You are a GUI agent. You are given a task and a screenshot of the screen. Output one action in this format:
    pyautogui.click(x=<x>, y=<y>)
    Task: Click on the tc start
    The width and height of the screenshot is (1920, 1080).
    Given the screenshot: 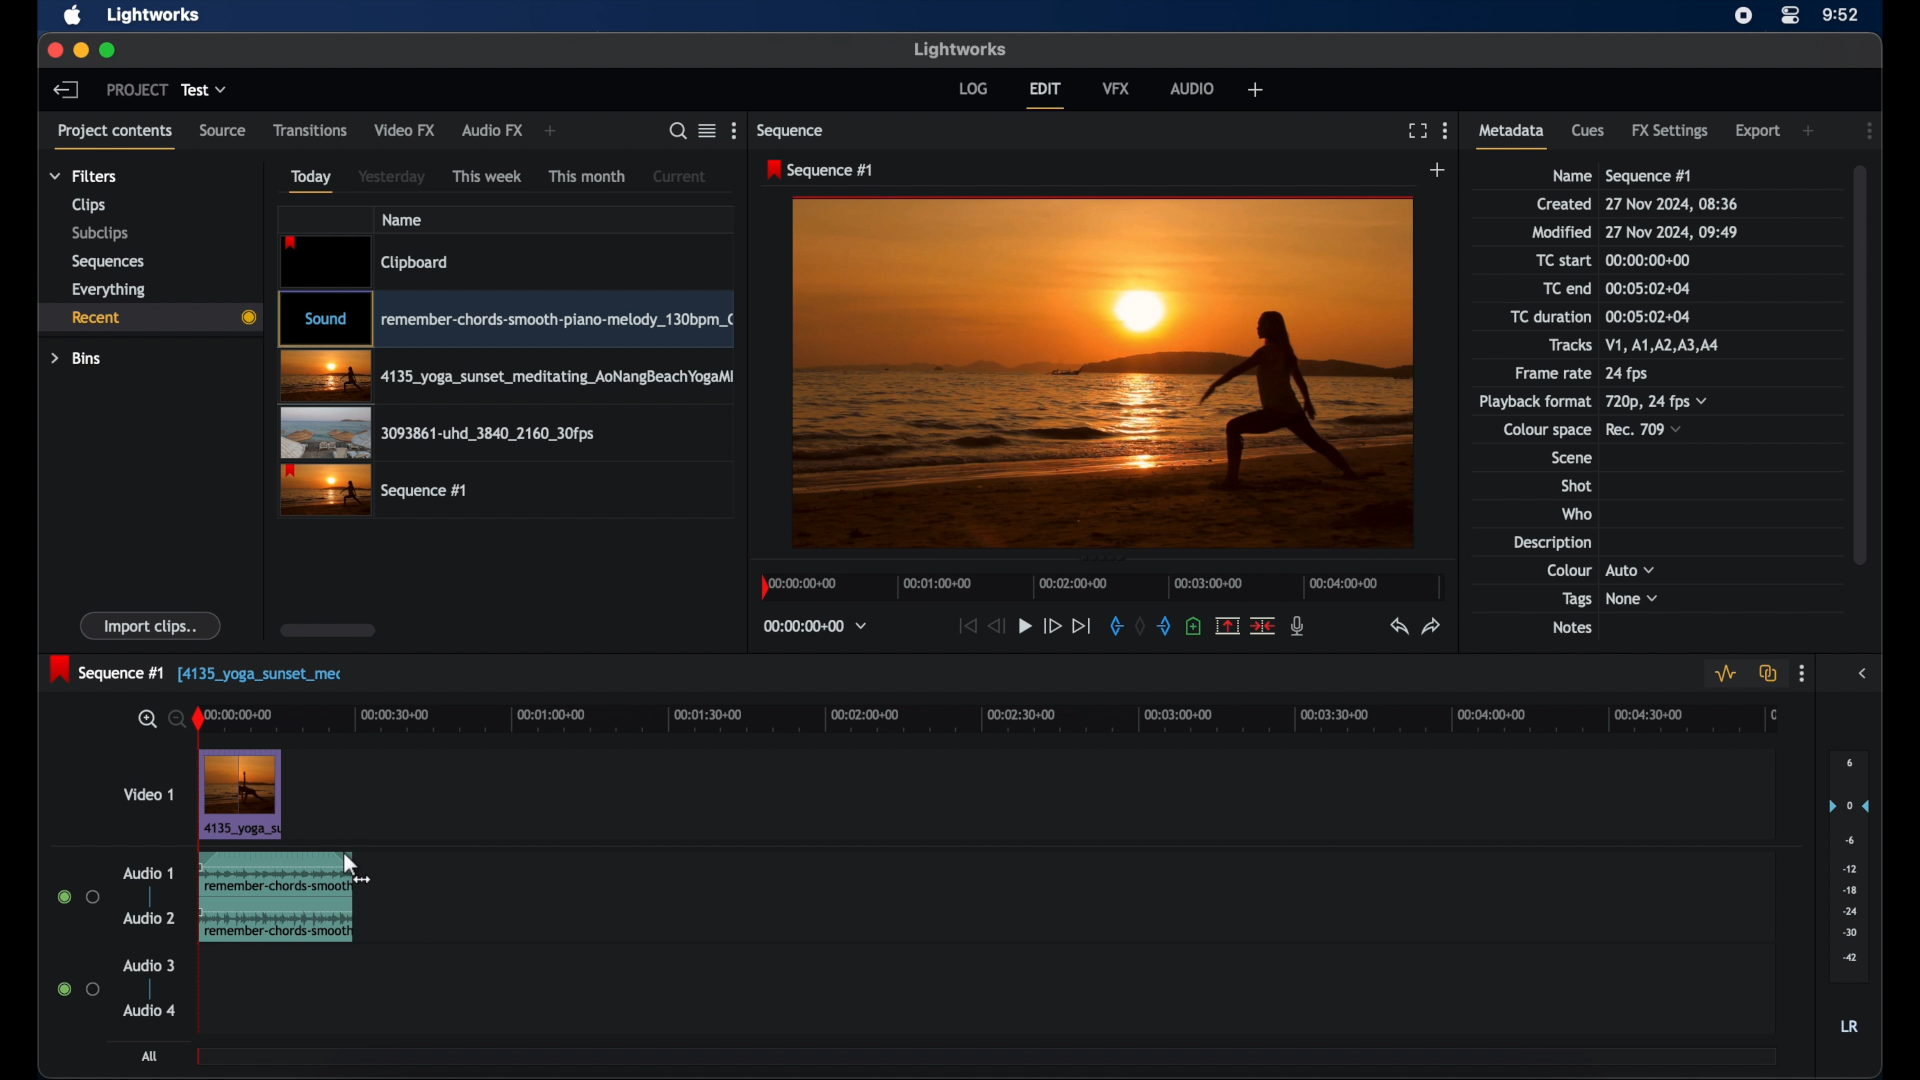 What is the action you would take?
    pyautogui.click(x=1565, y=259)
    